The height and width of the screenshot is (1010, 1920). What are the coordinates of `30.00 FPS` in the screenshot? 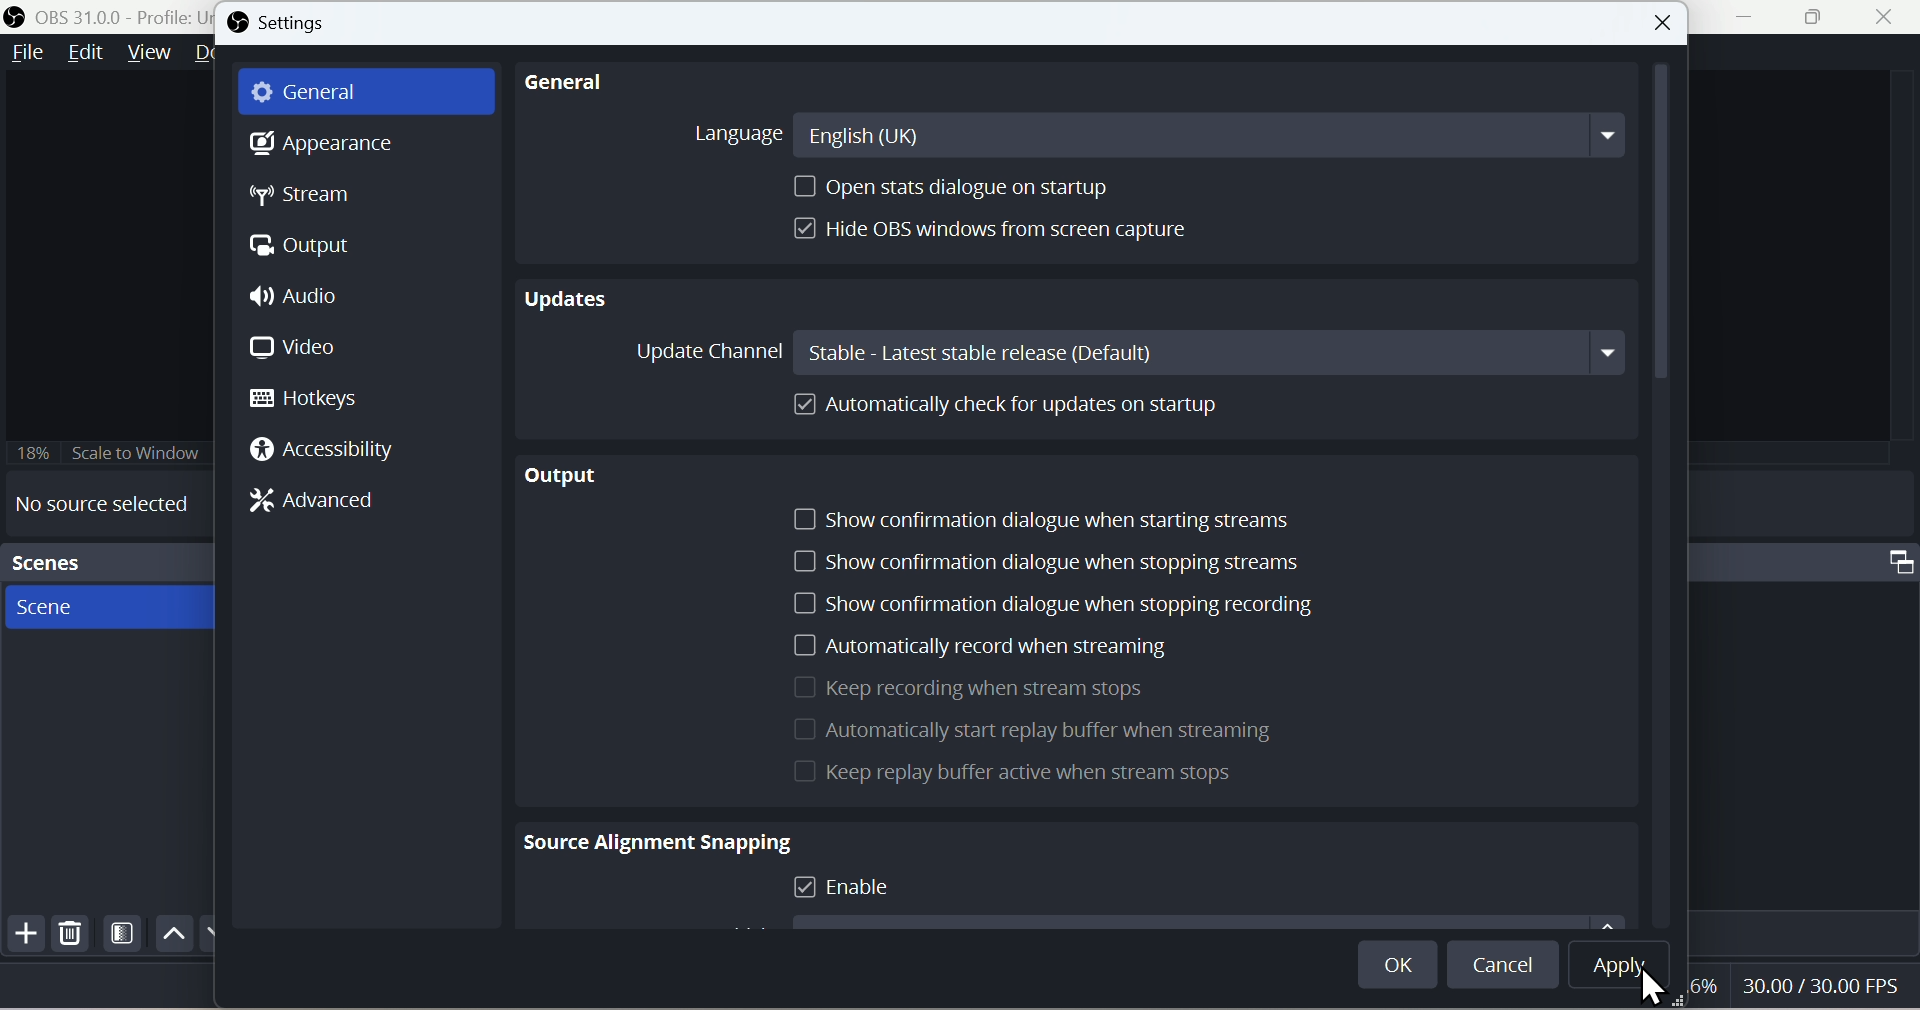 It's located at (1829, 986).